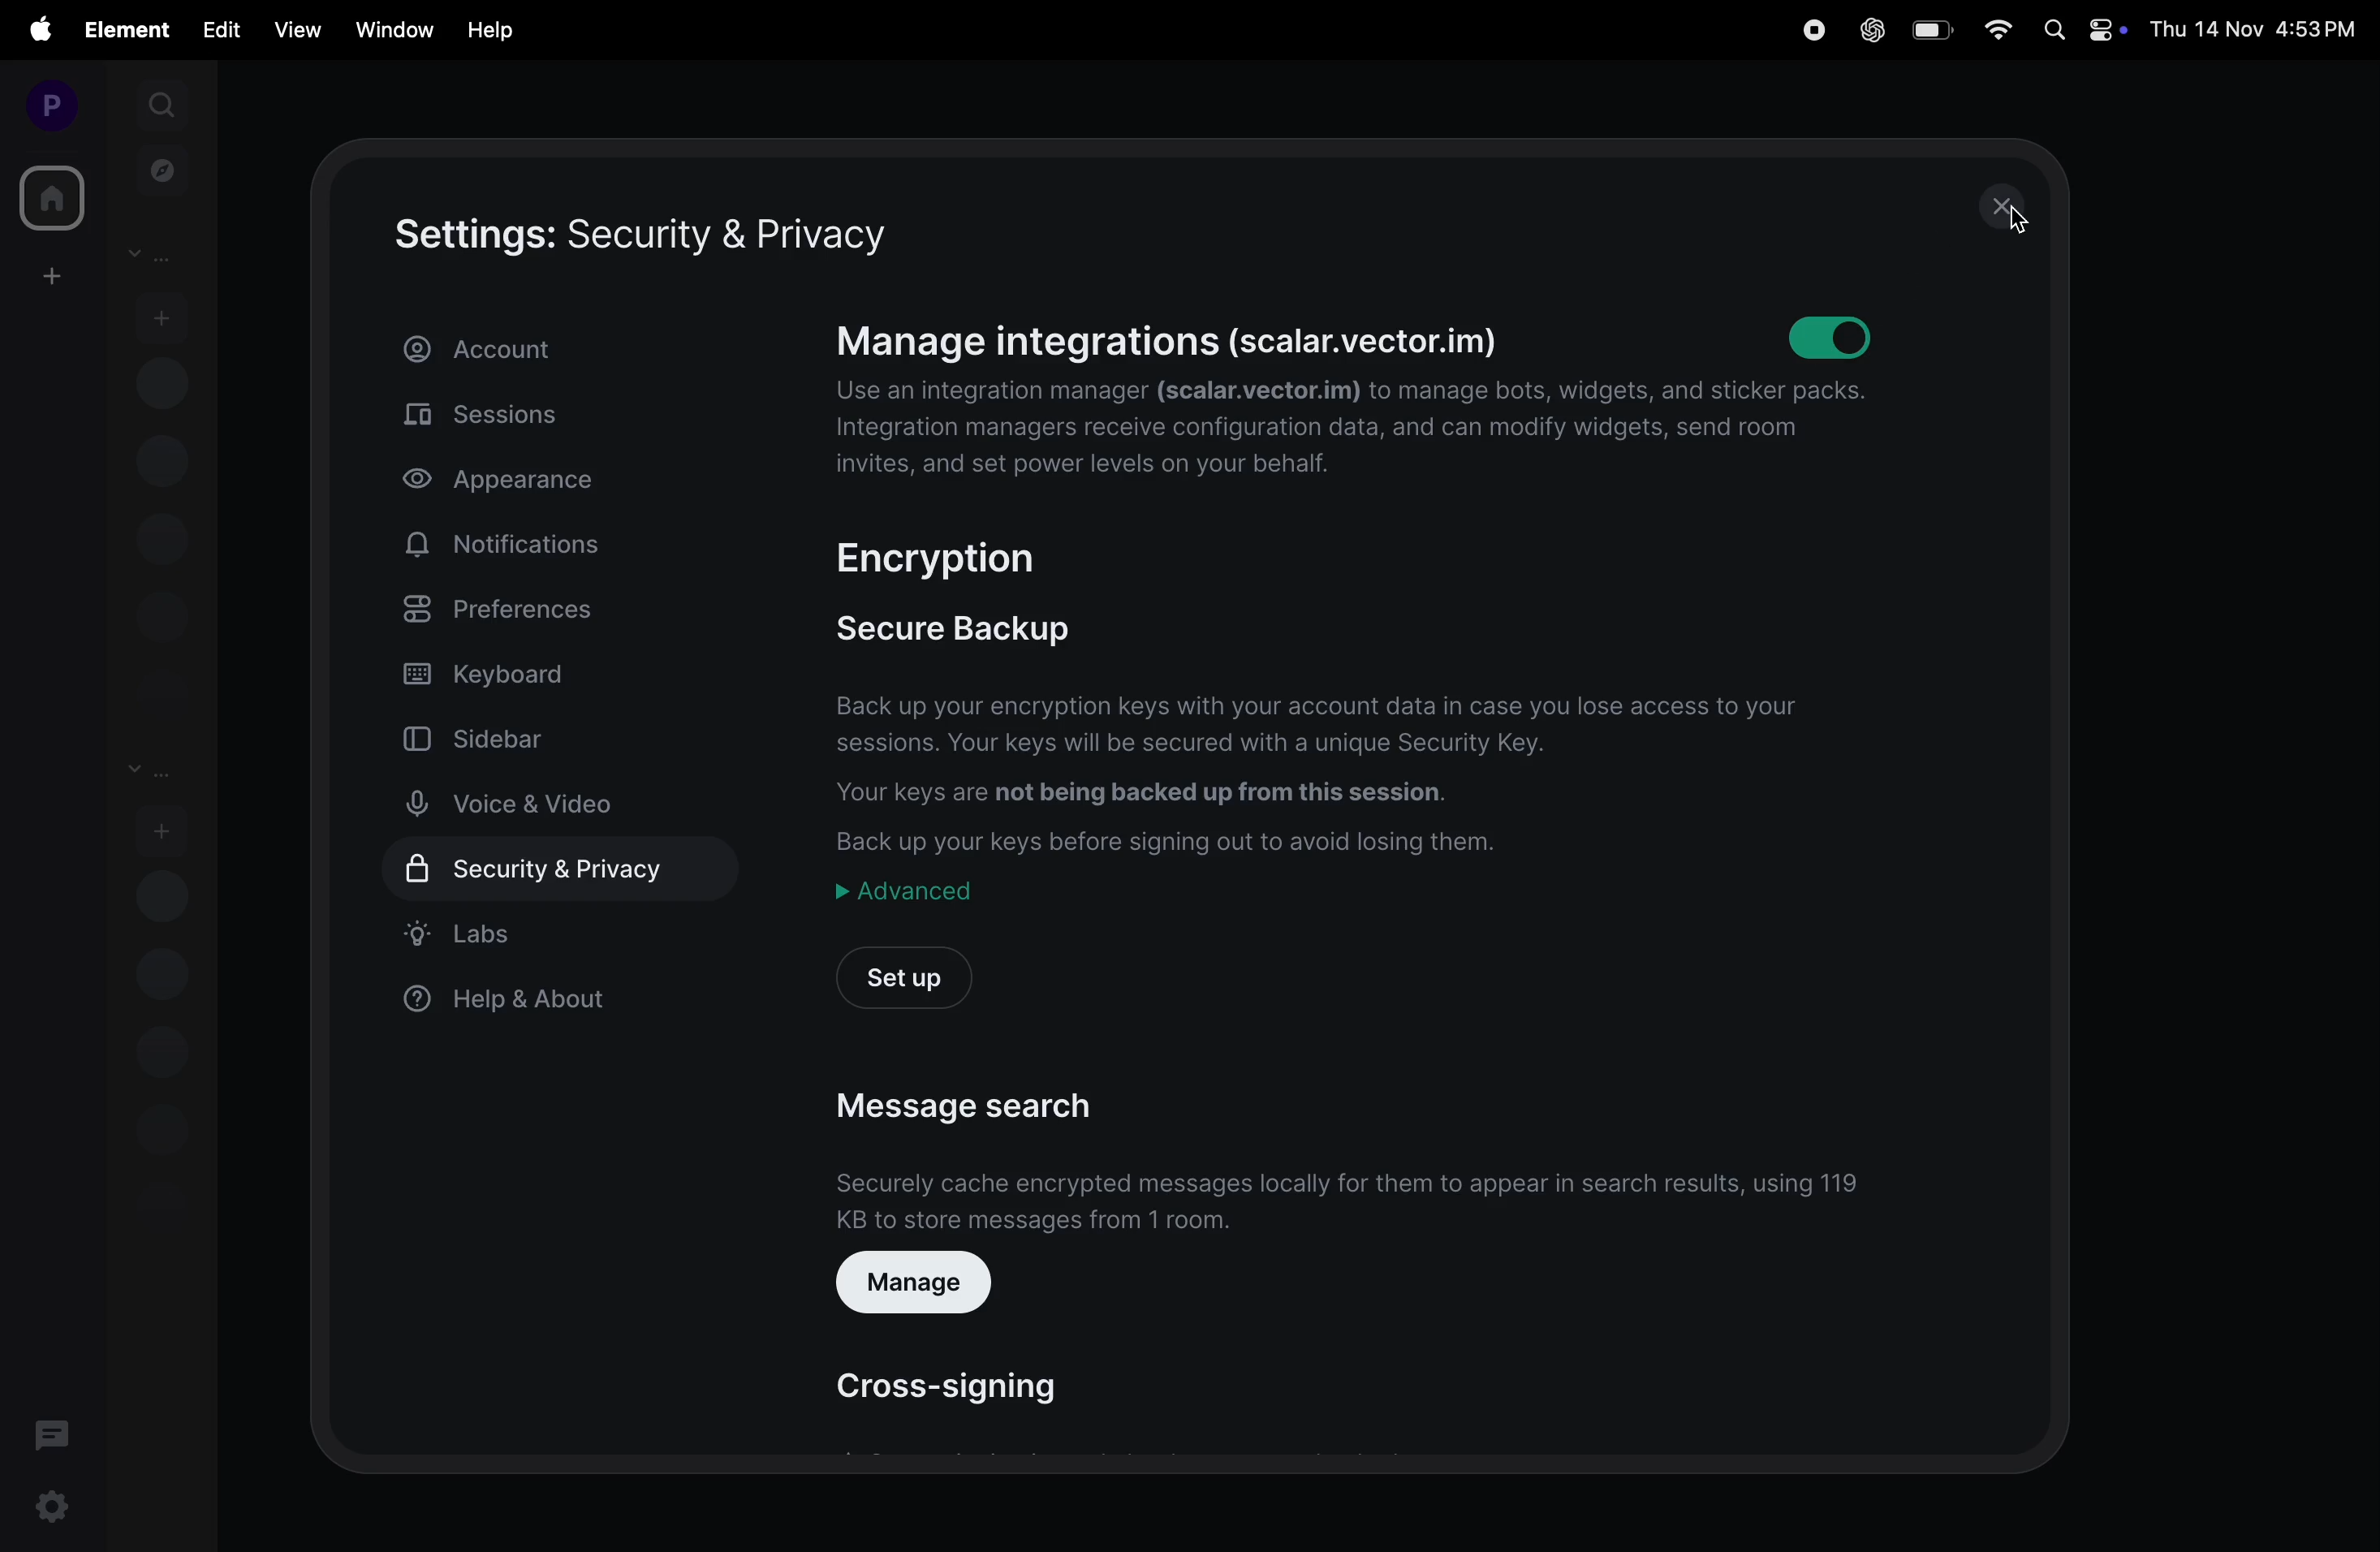 Image resolution: width=2380 pixels, height=1552 pixels. Describe the element at coordinates (35, 29) in the screenshot. I see `apple menu` at that location.